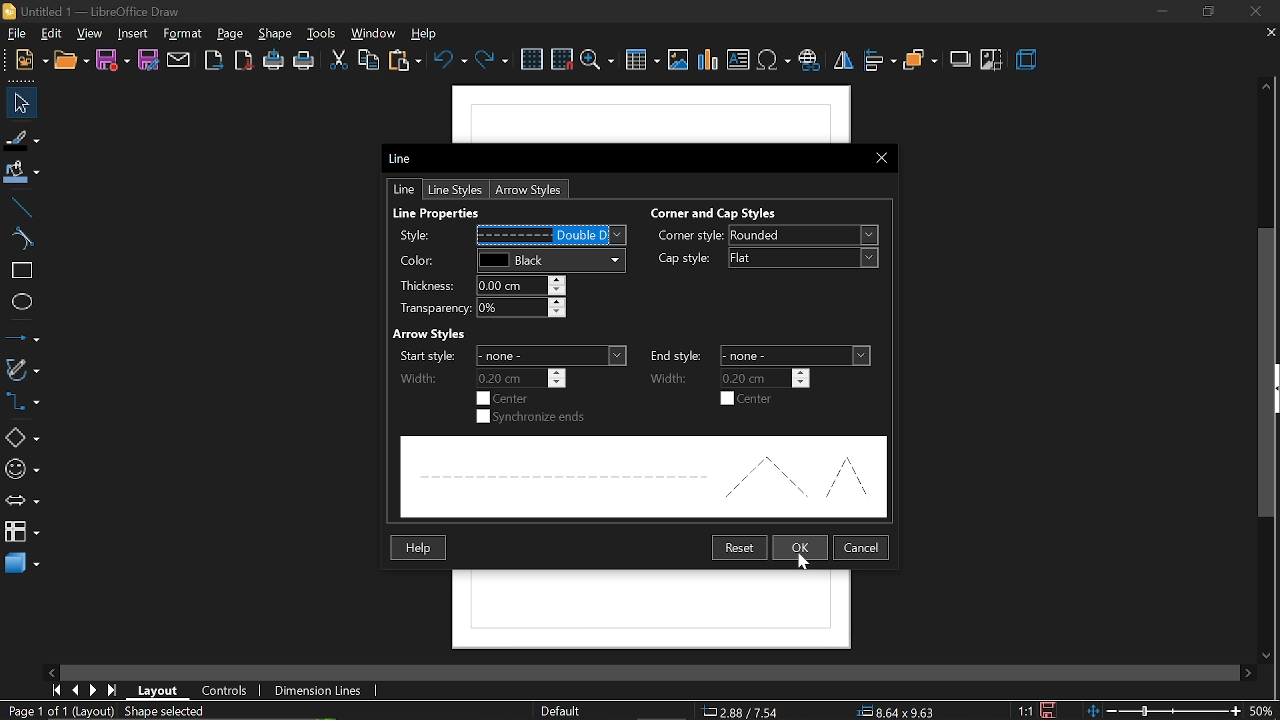 The height and width of the screenshot is (720, 1280). Describe the element at coordinates (19, 104) in the screenshot. I see `select` at that location.